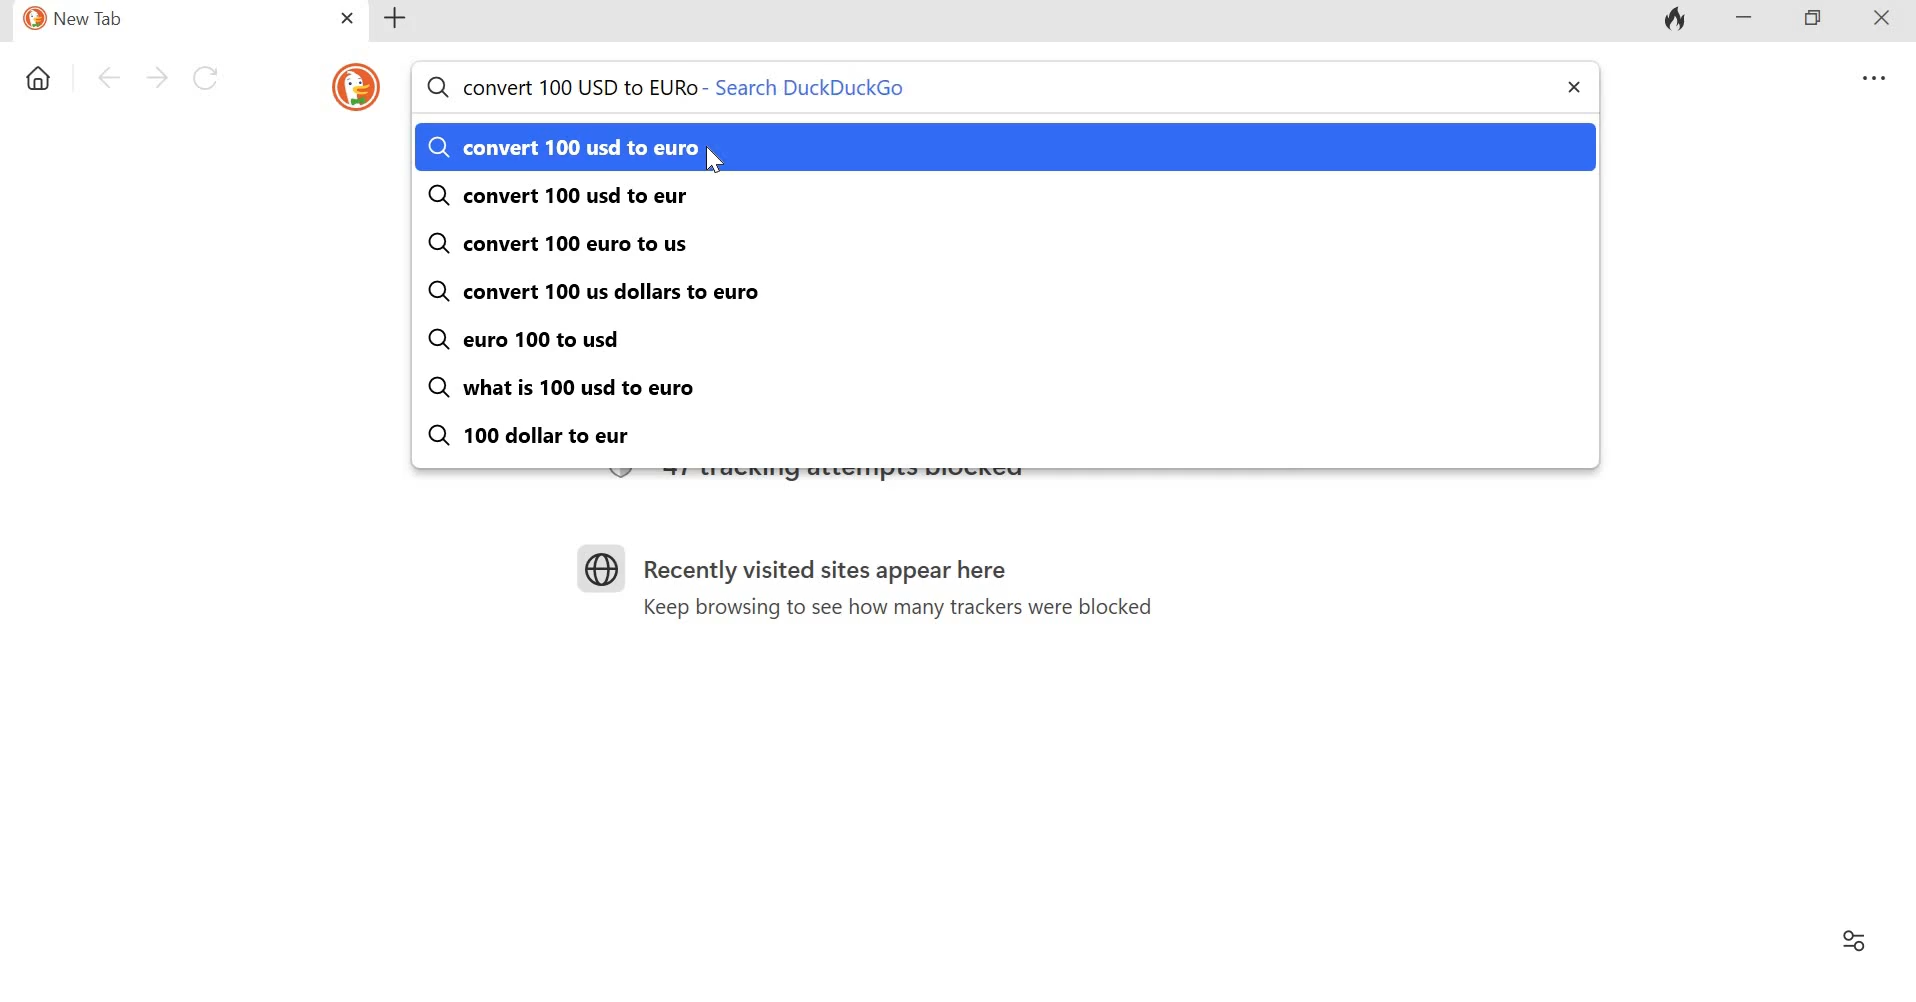  What do you see at coordinates (1822, 20) in the screenshot?
I see `Maximize` at bounding box center [1822, 20].